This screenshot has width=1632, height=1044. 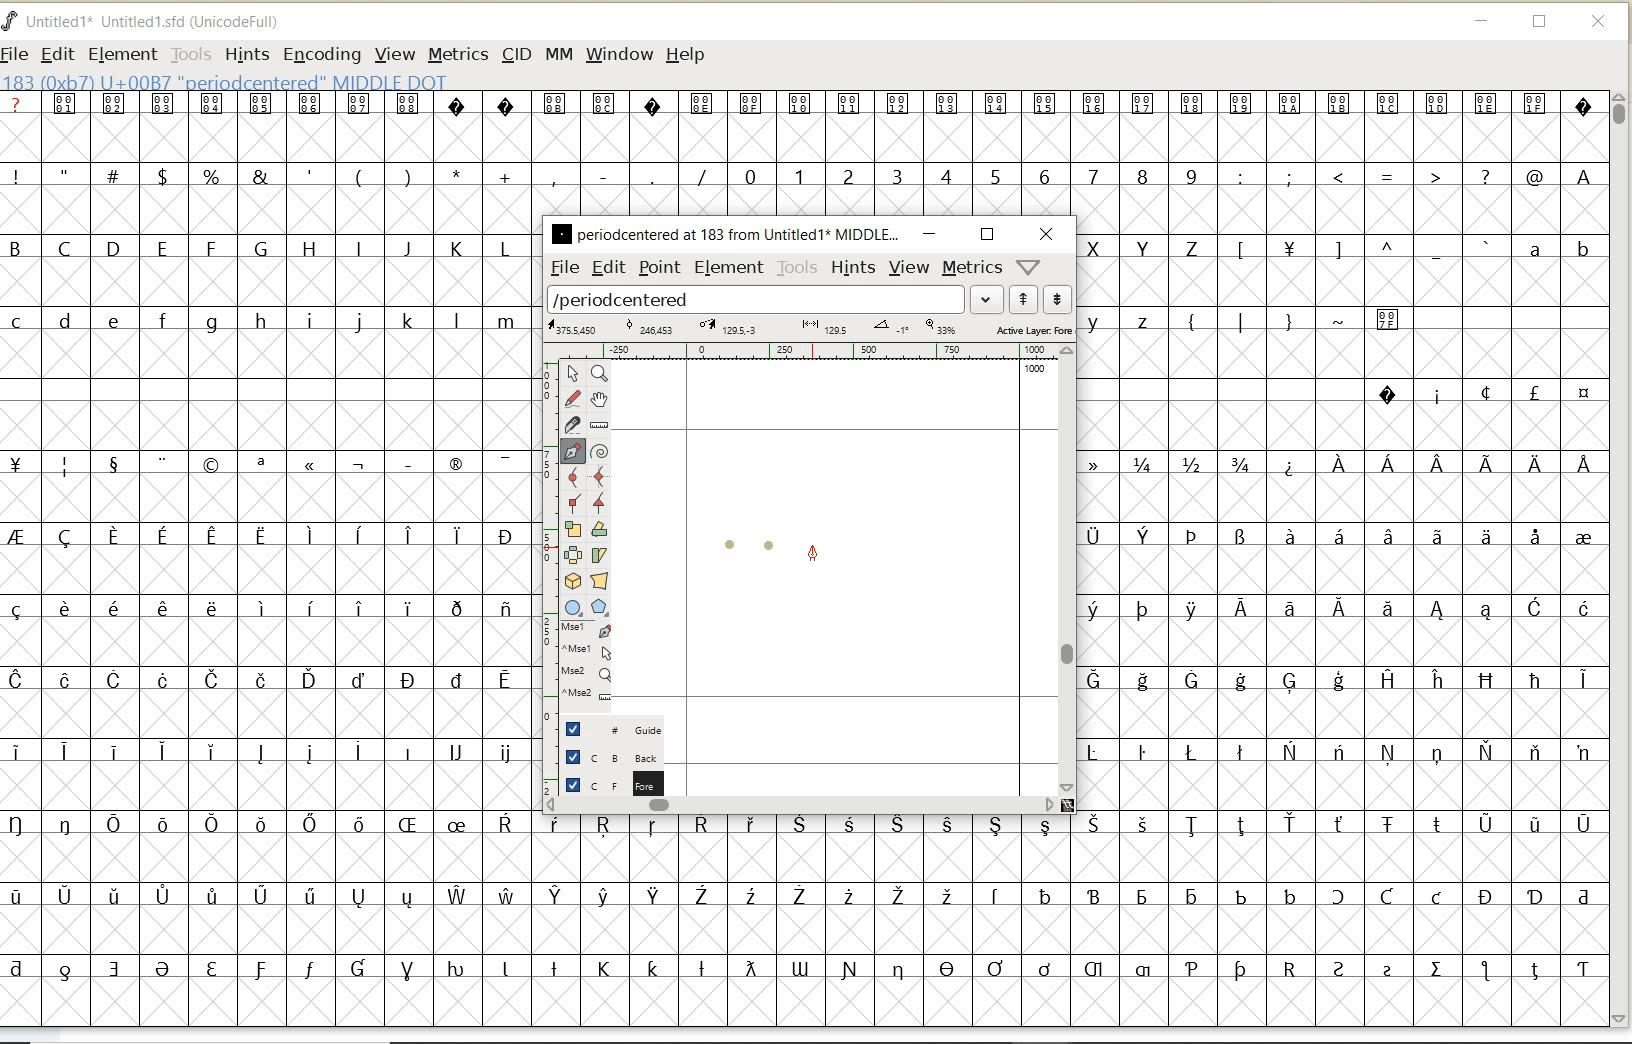 I want to click on numbers, so click(x=966, y=175).